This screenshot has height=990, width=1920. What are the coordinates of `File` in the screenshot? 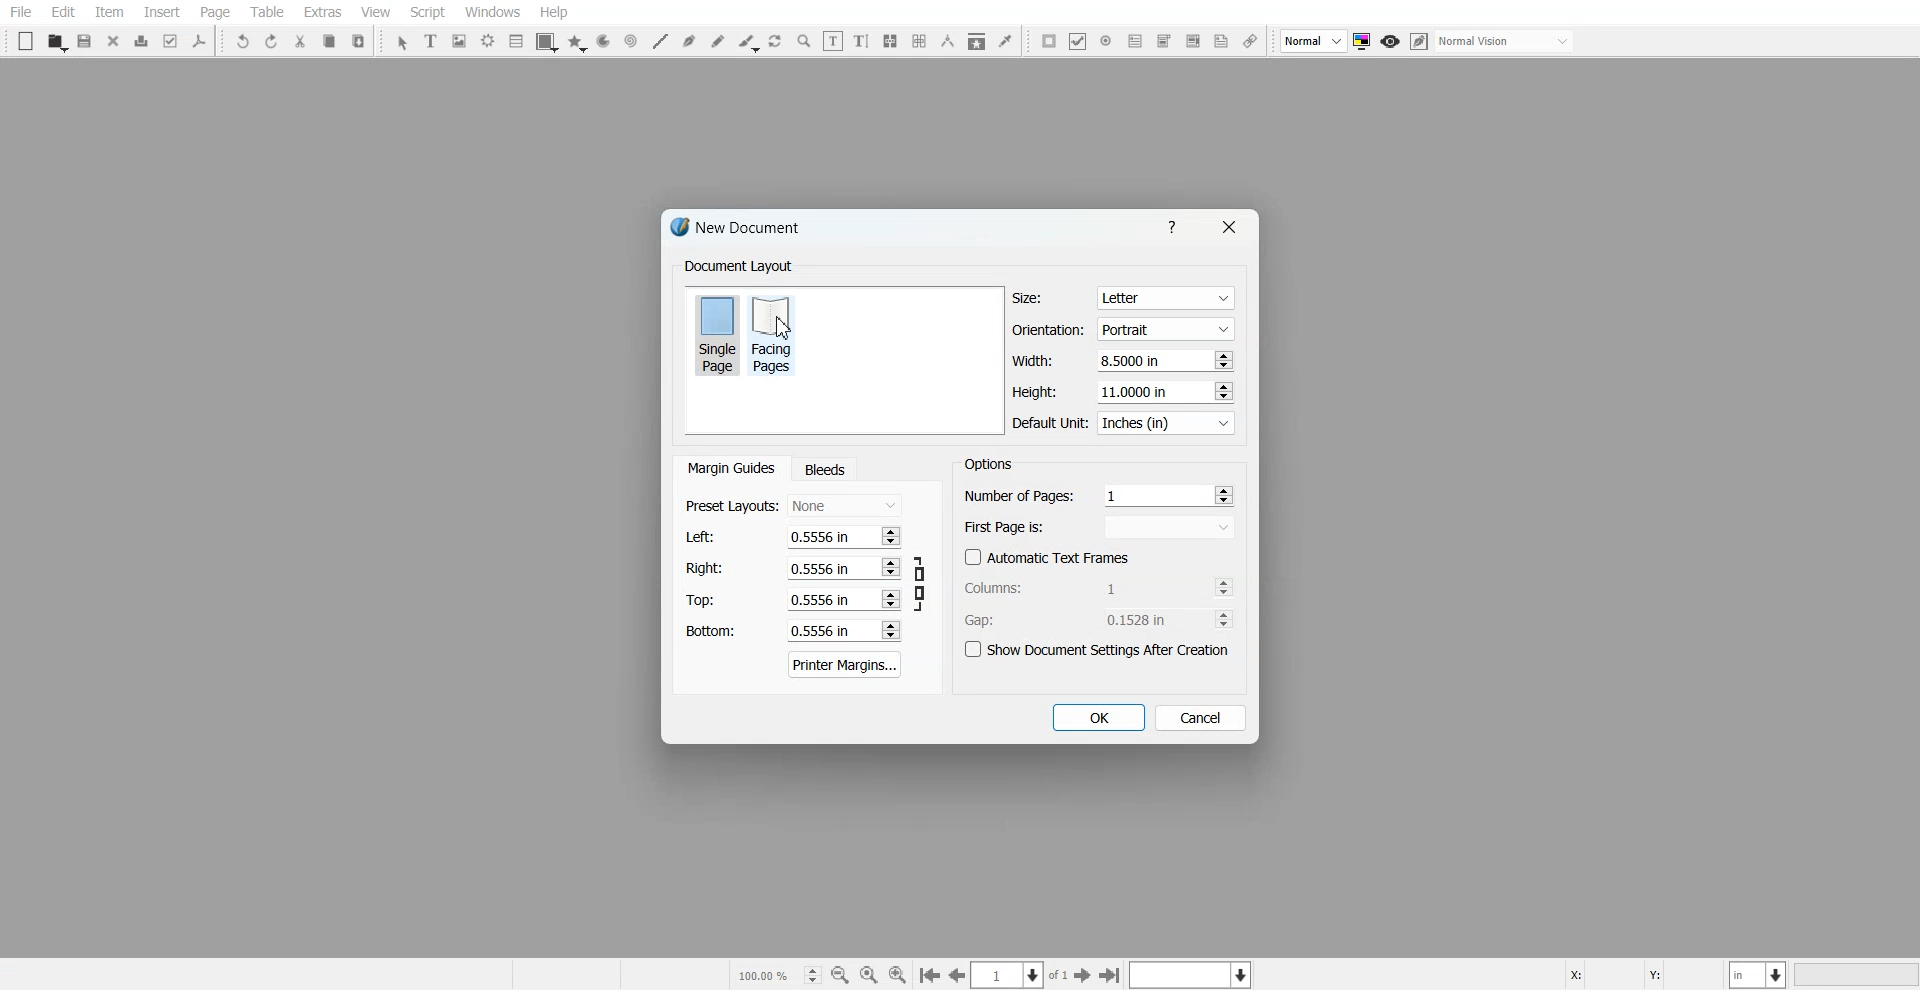 It's located at (21, 12).